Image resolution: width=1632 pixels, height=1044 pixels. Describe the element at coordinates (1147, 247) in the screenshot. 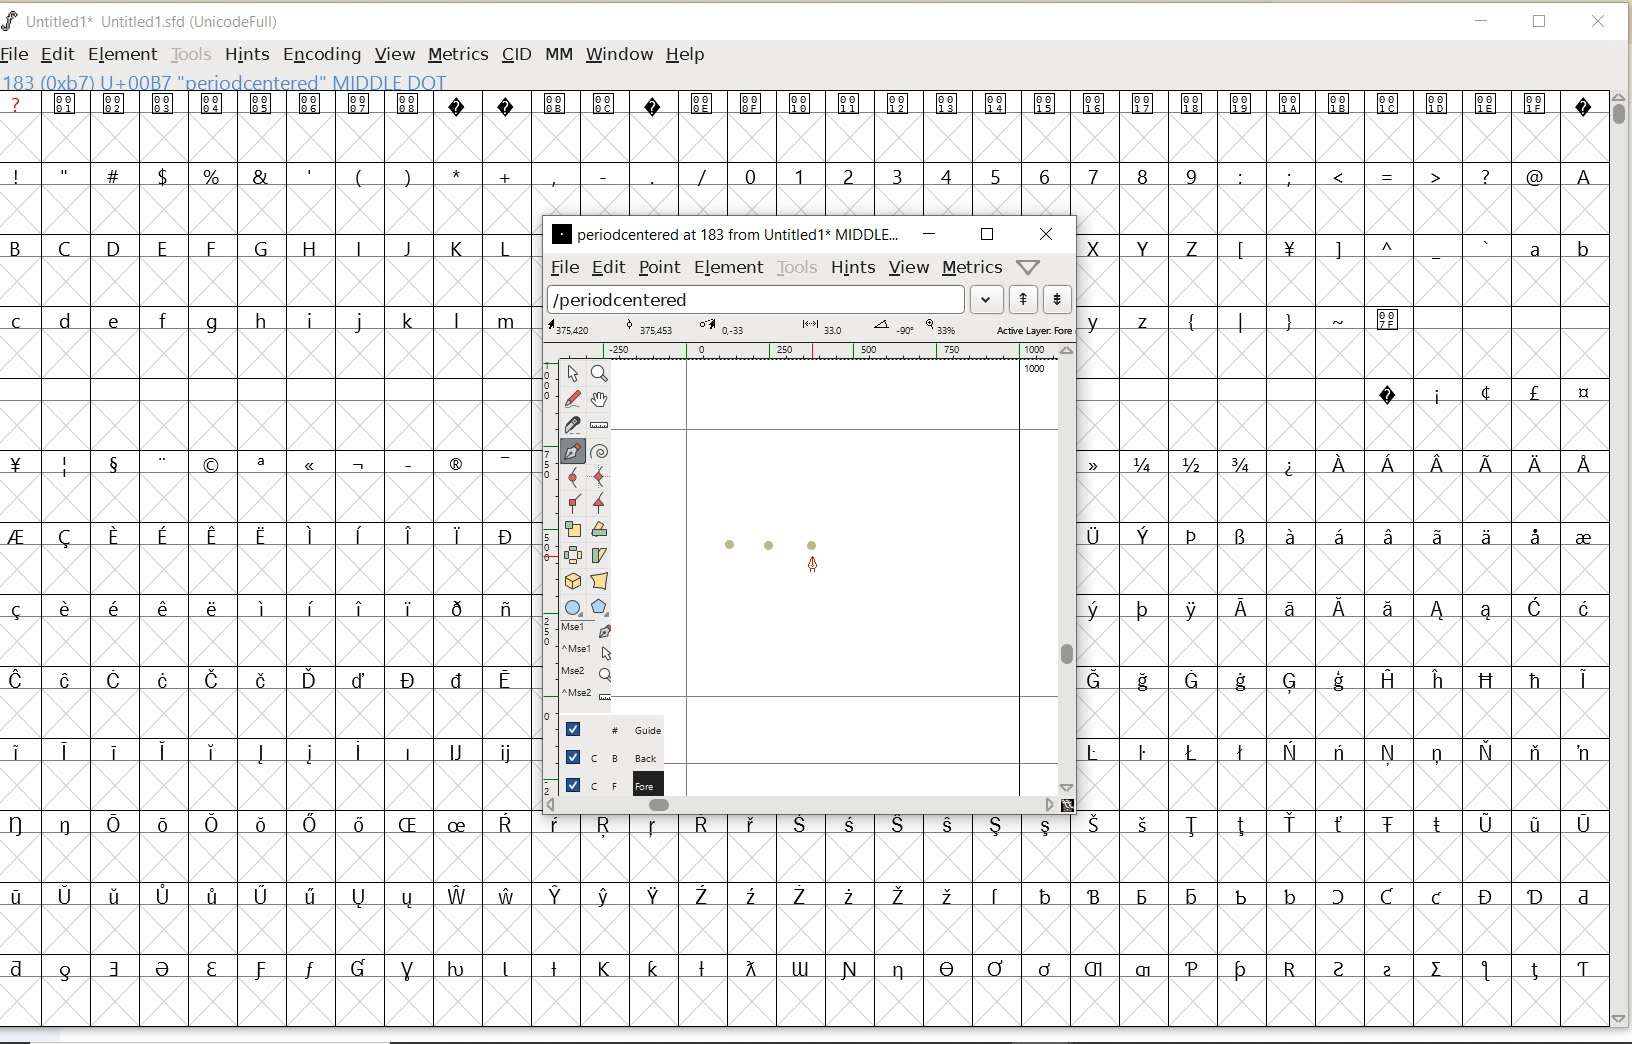

I see `uppercase letters` at that location.